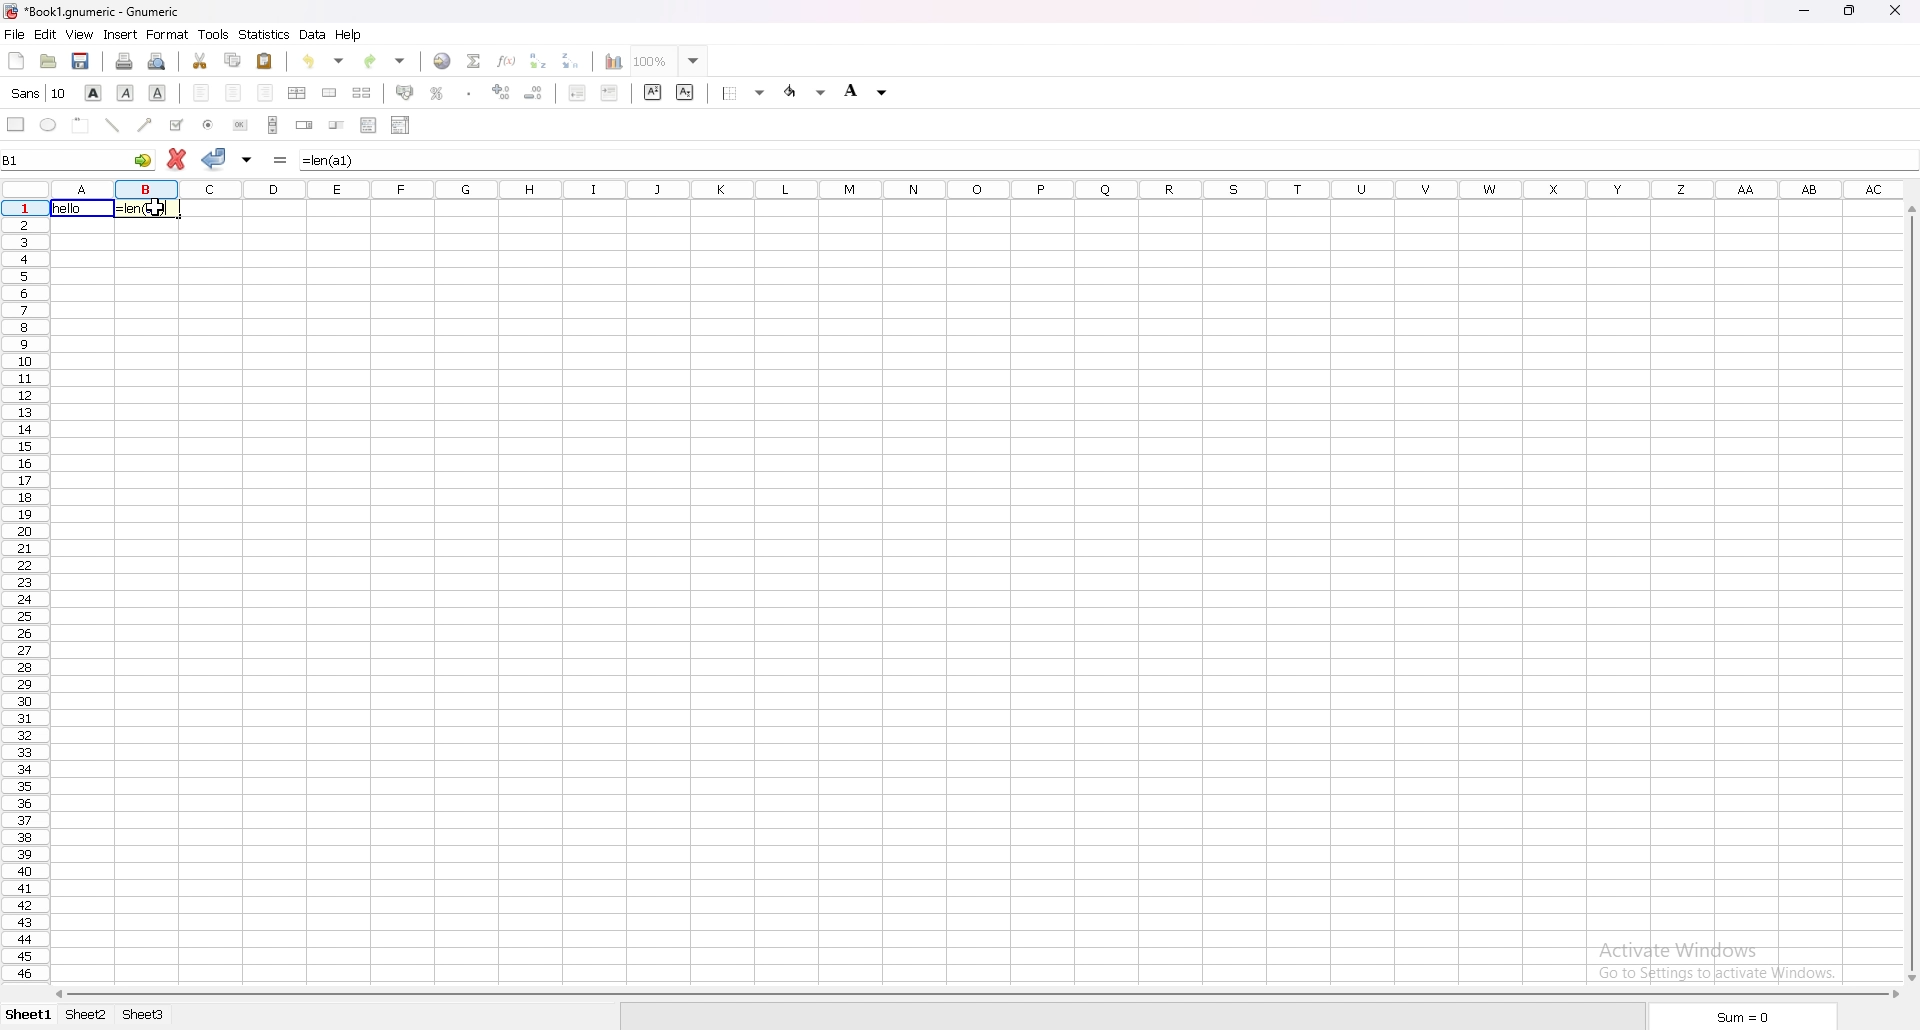  I want to click on paste, so click(266, 62).